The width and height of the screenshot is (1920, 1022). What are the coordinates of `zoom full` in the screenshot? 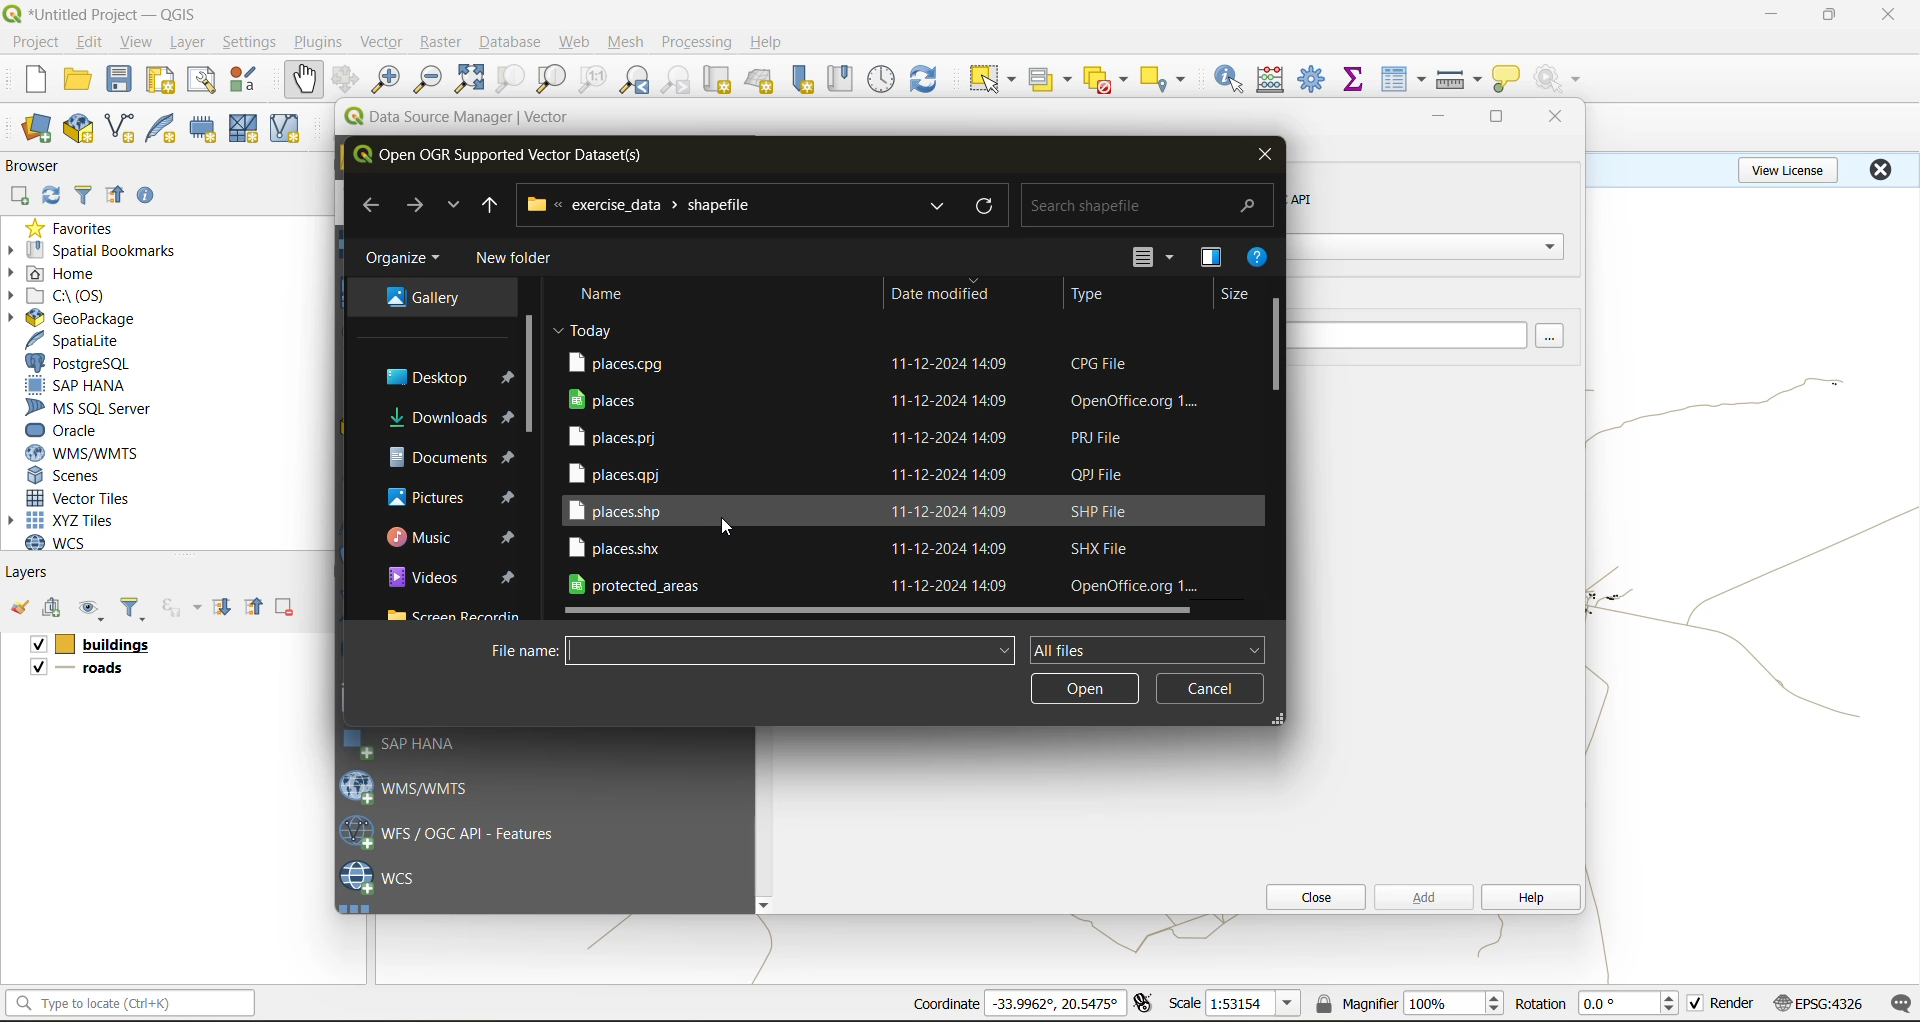 It's located at (469, 79).